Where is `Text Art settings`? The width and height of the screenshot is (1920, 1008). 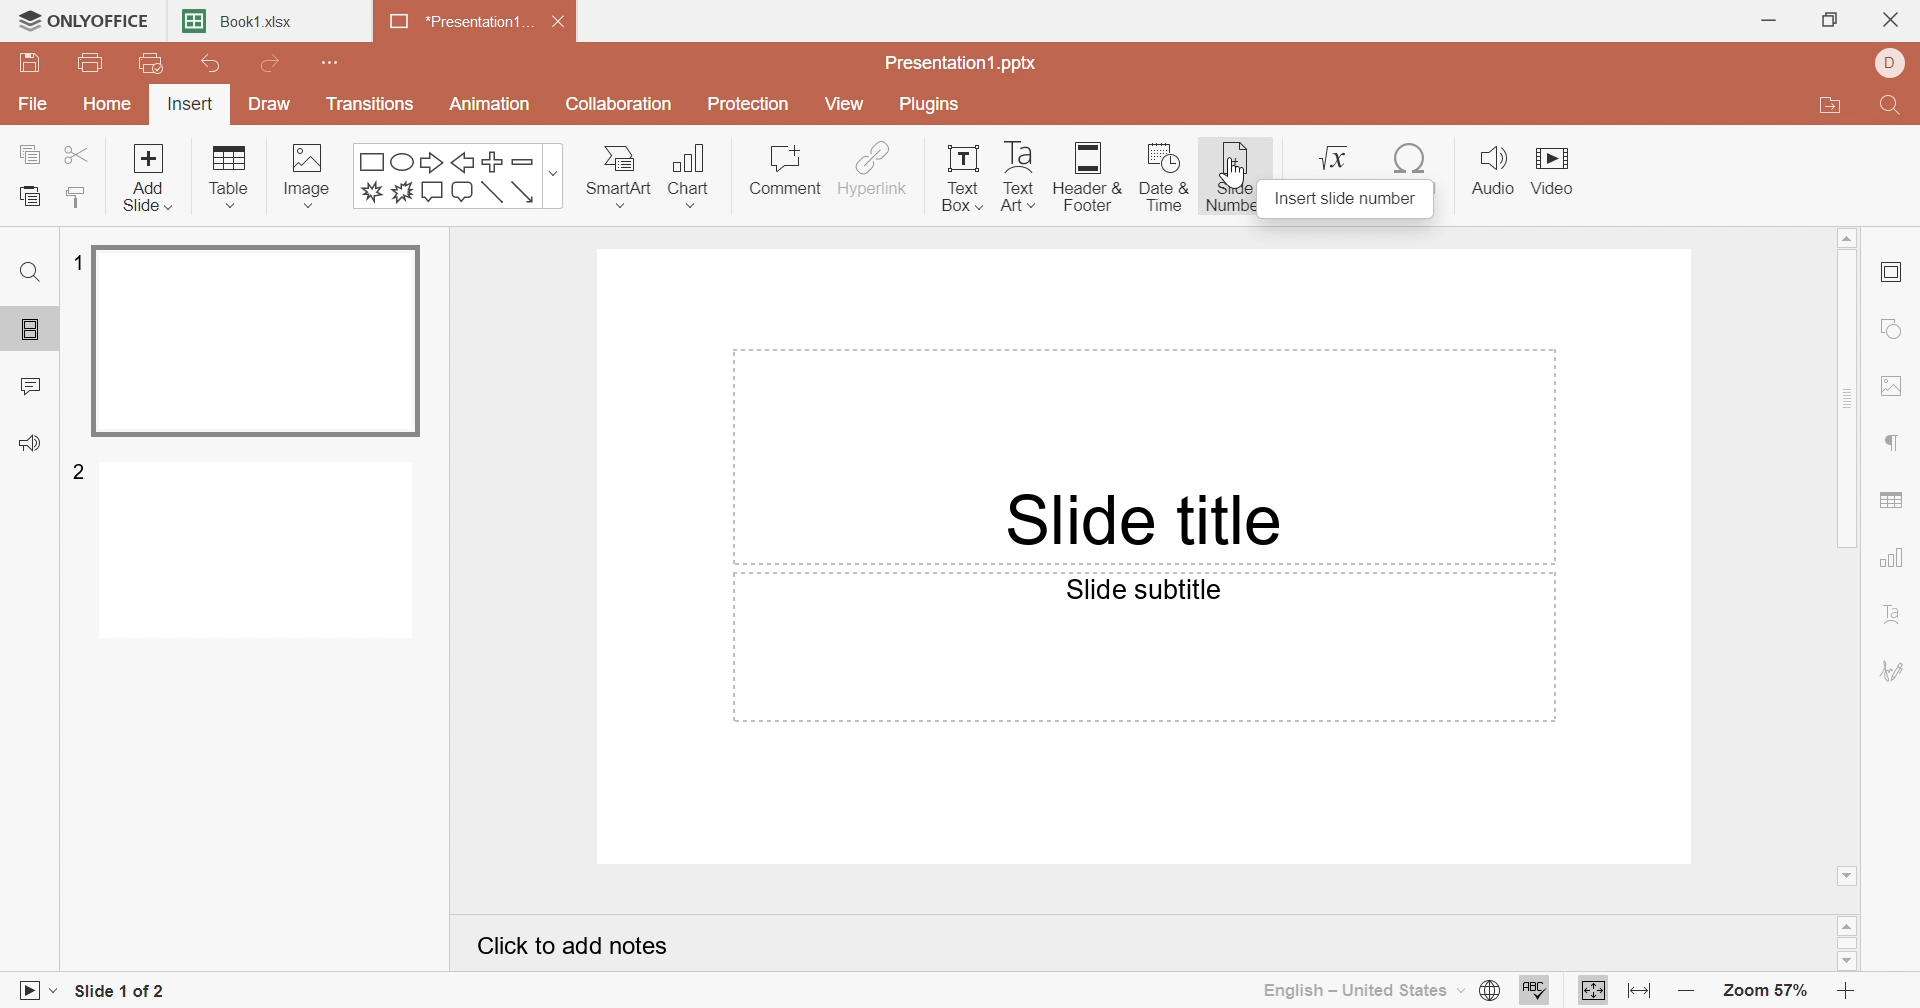
Text Art settings is located at coordinates (1893, 616).